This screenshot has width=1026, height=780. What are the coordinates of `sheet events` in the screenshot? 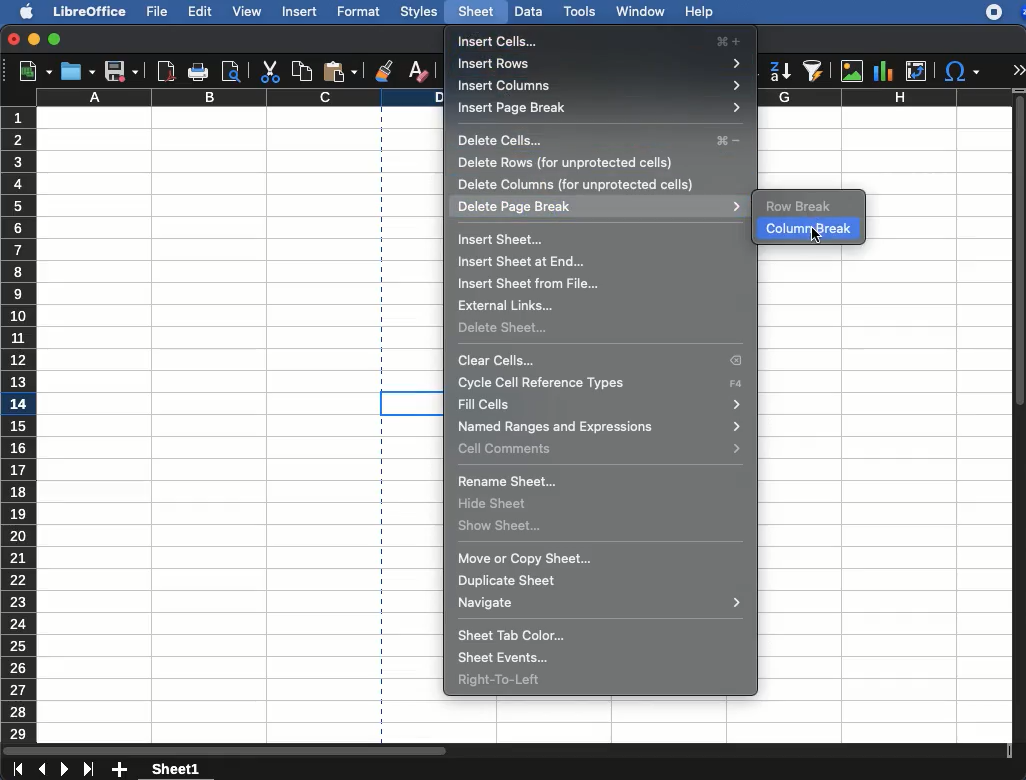 It's located at (507, 659).